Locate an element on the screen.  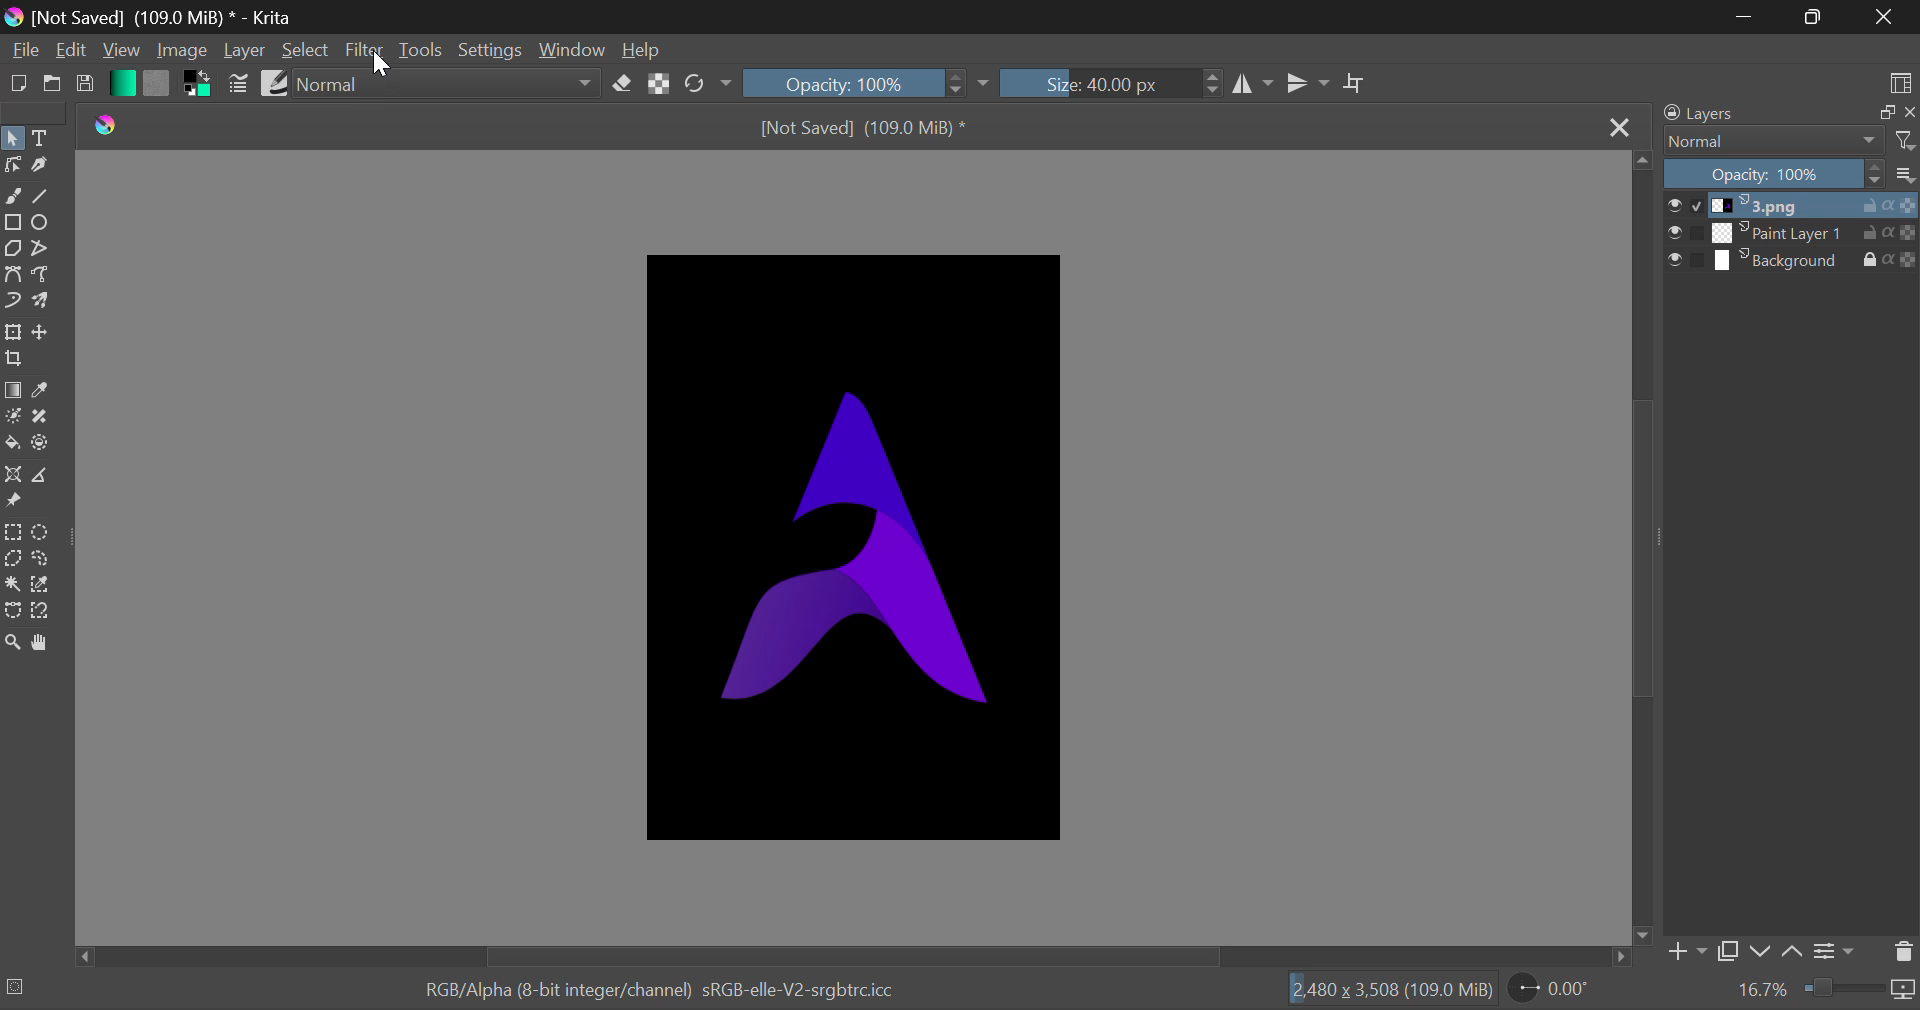
Assistant Tool is located at coordinates (12, 475).